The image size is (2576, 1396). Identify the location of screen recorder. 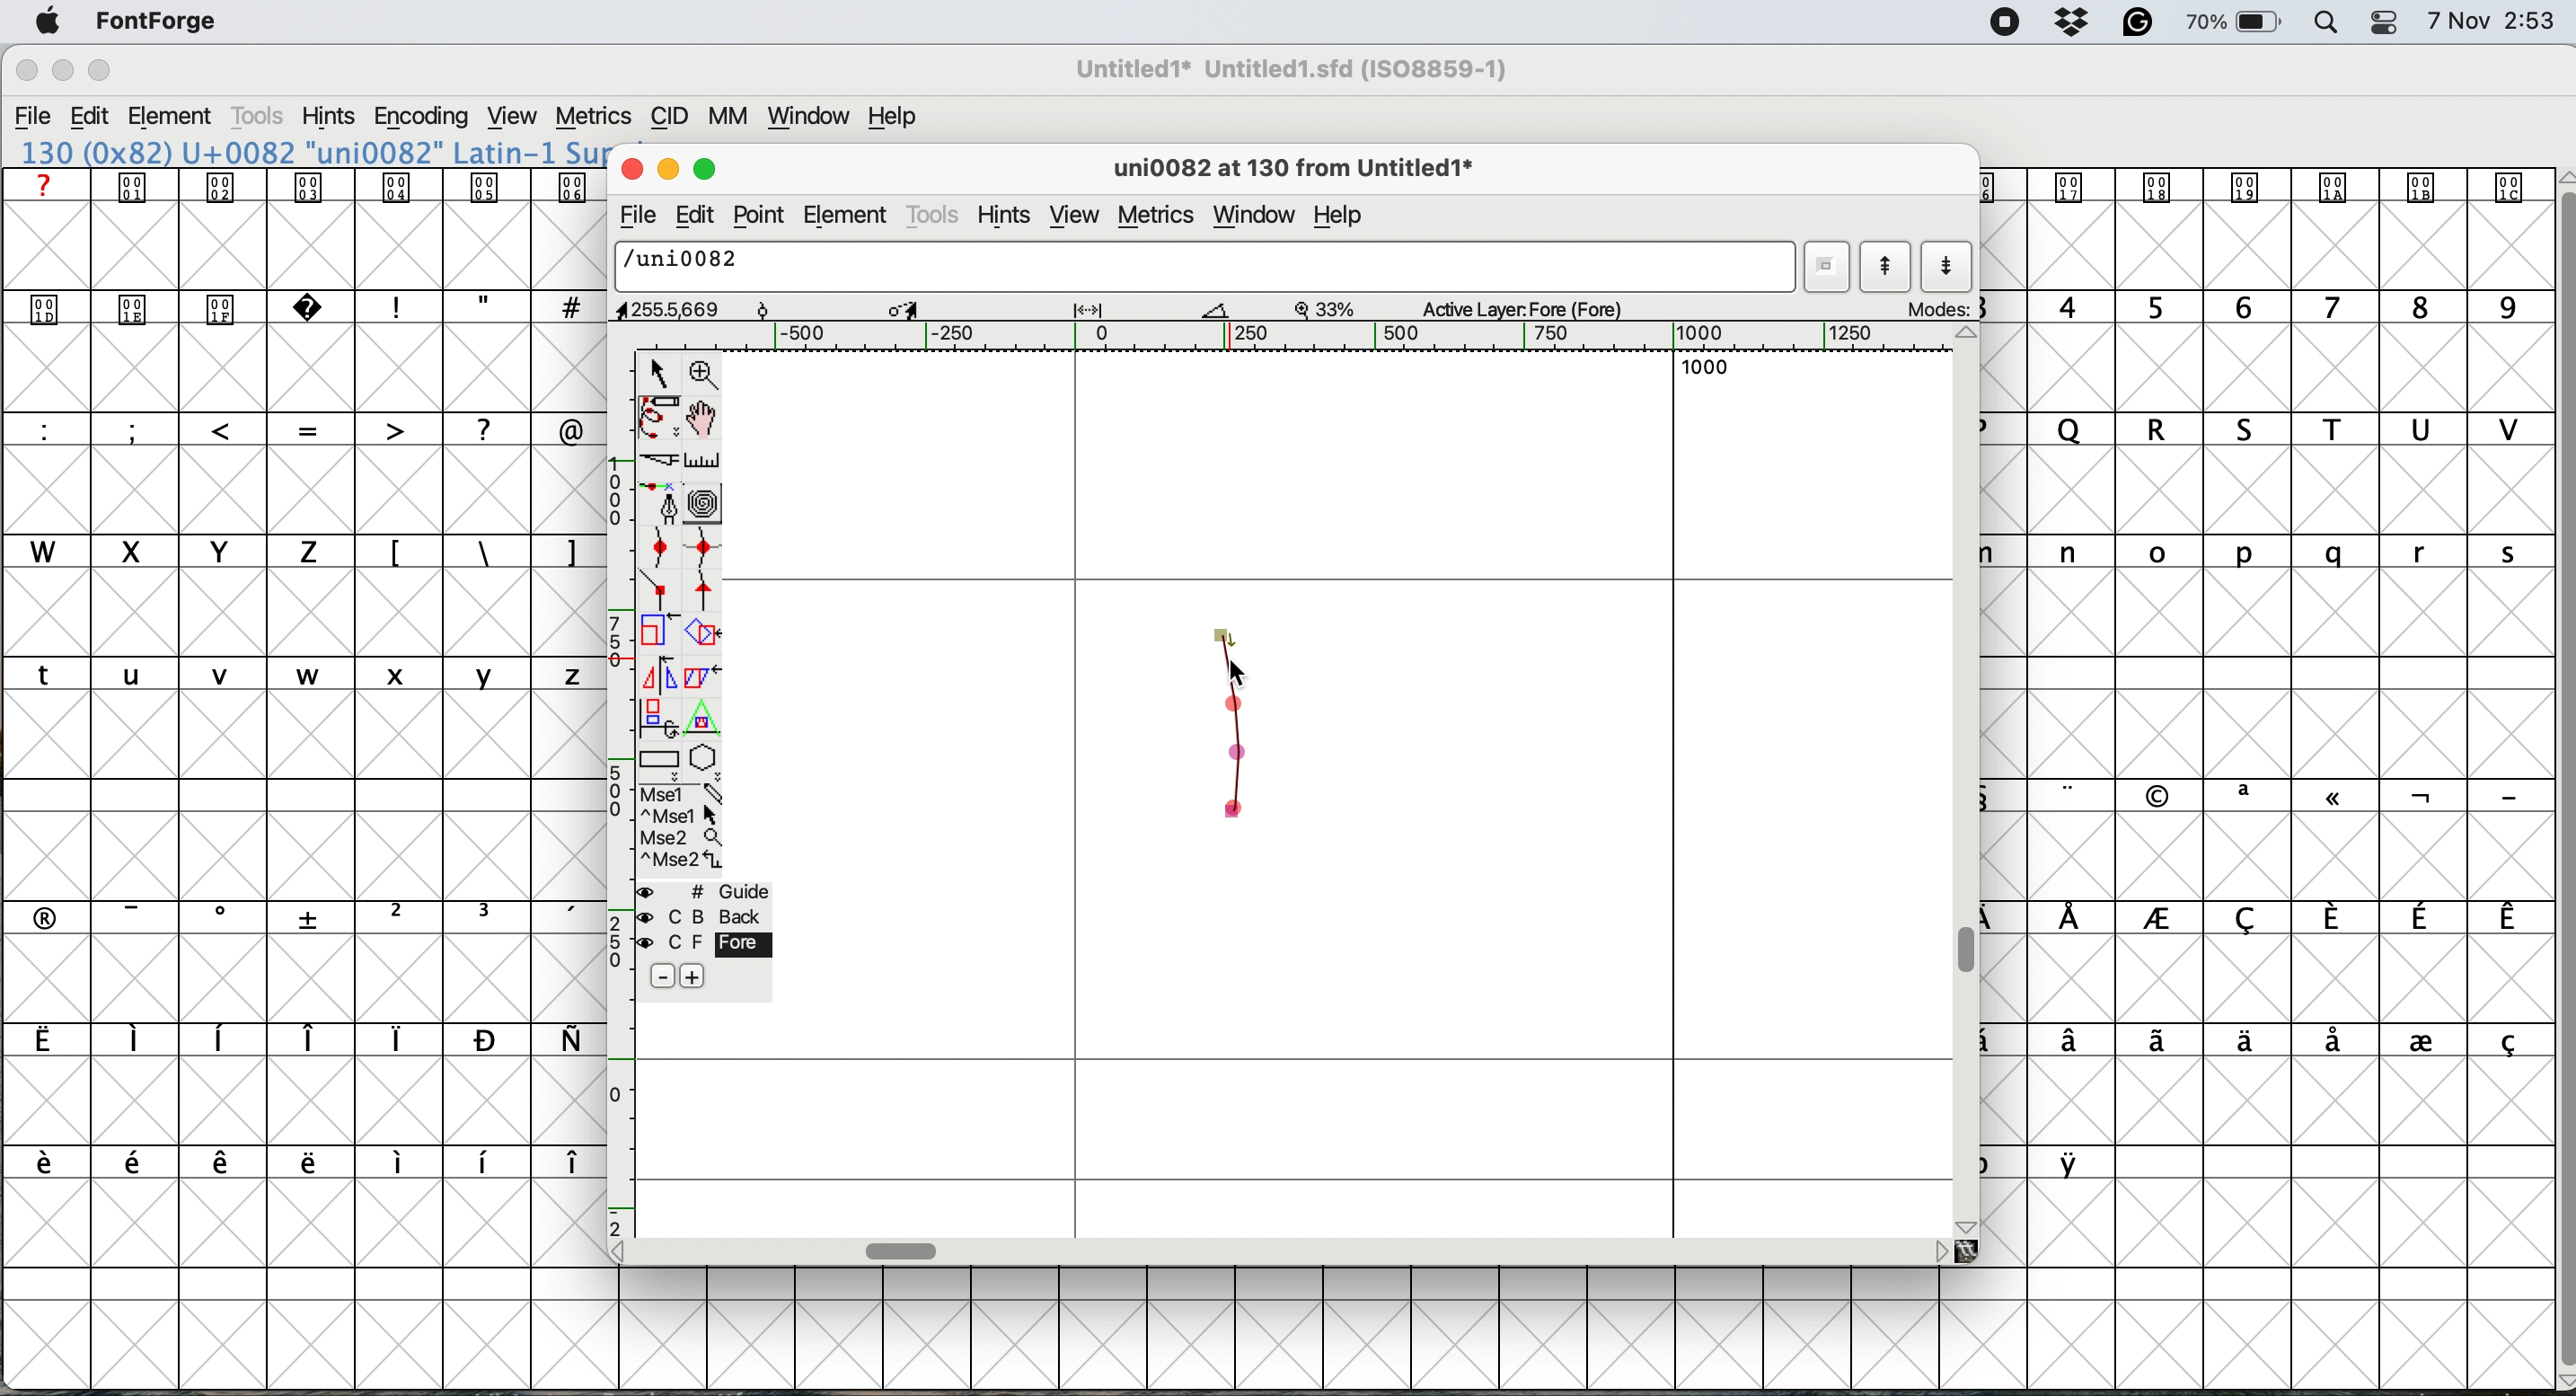
(2004, 25).